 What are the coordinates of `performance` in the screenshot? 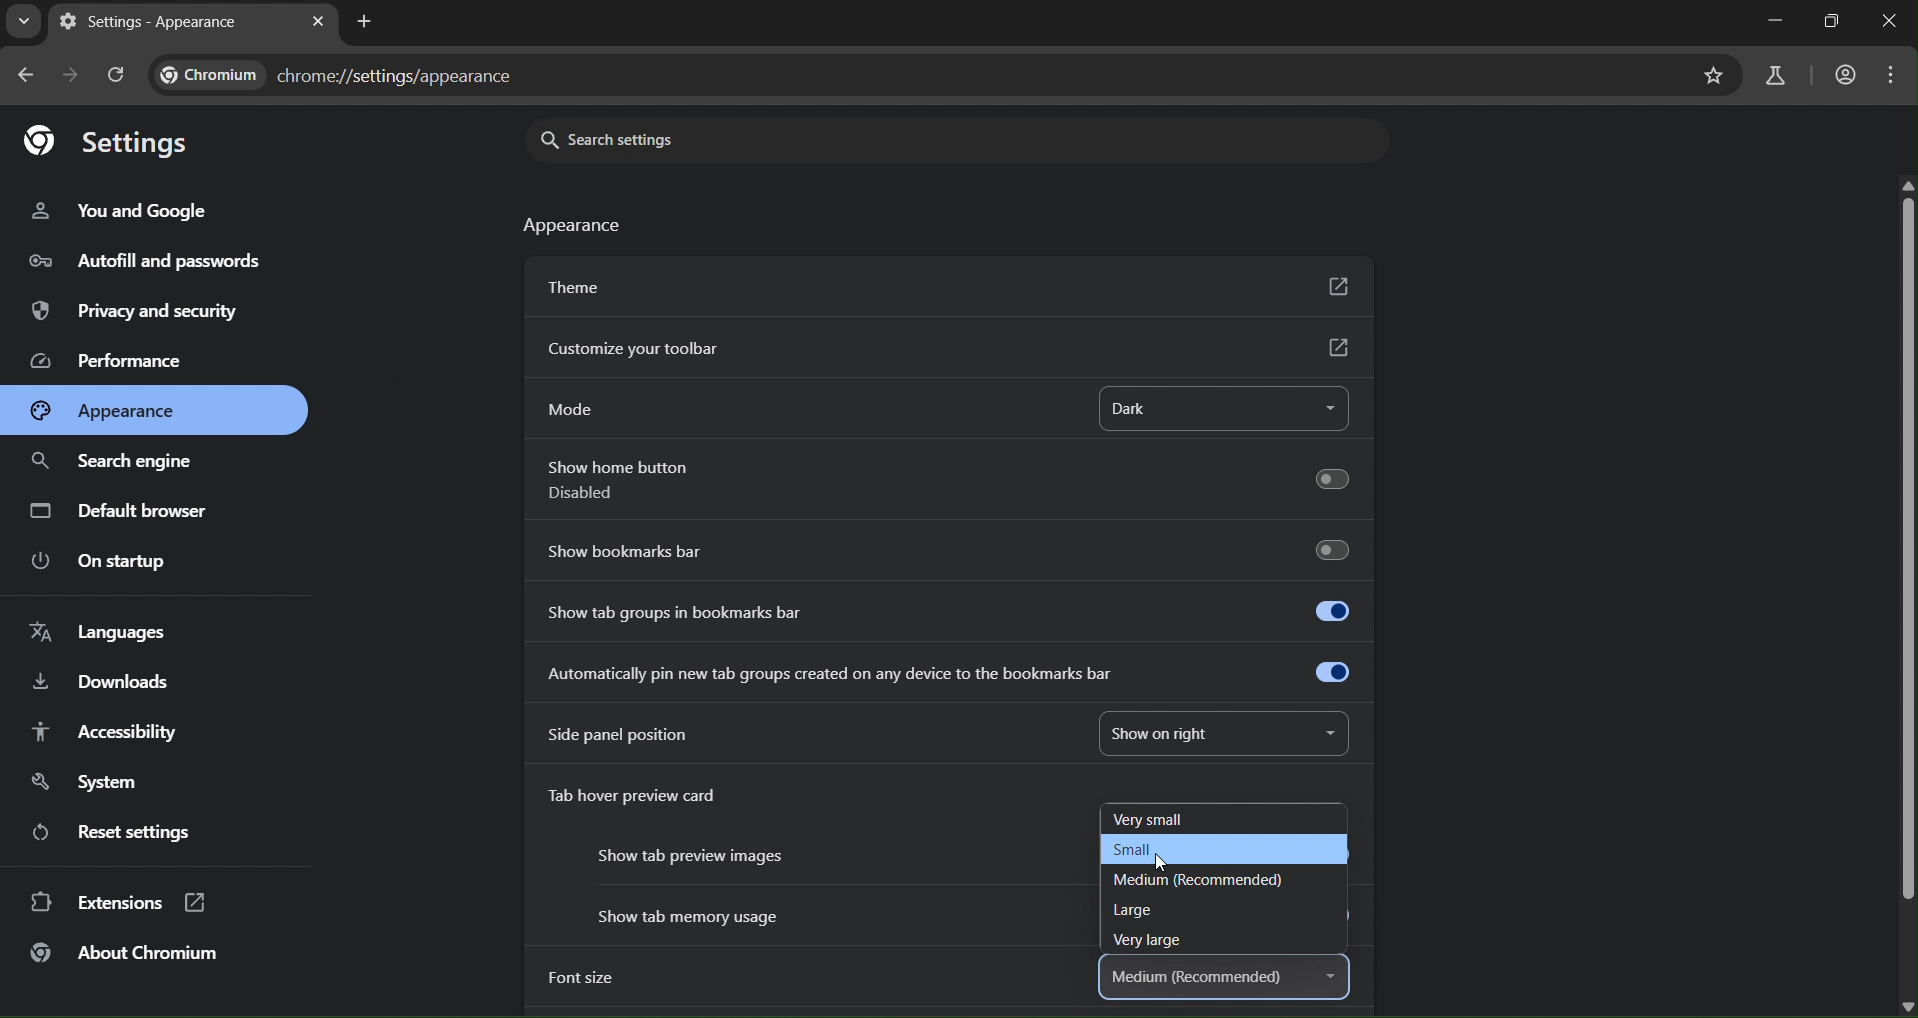 It's located at (107, 359).